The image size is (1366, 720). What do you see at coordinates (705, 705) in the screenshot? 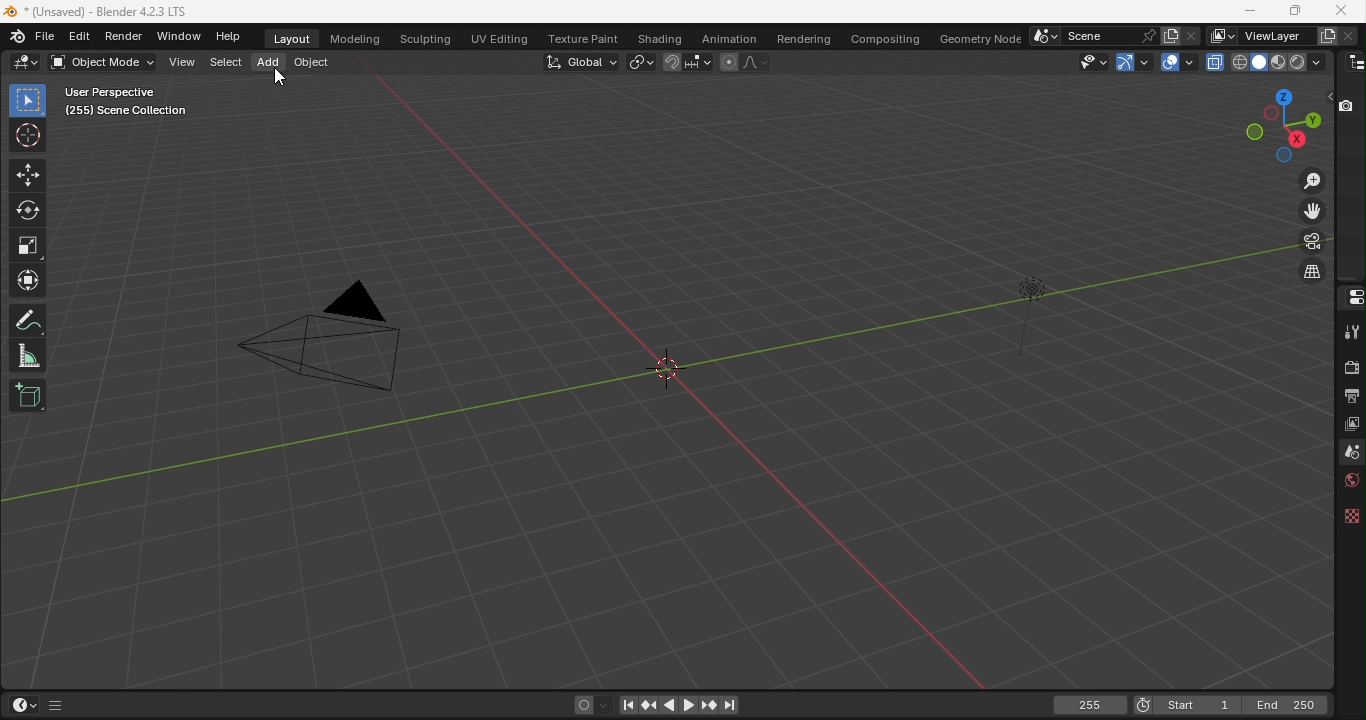
I see `Jump to next/previous keyframe` at bounding box center [705, 705].